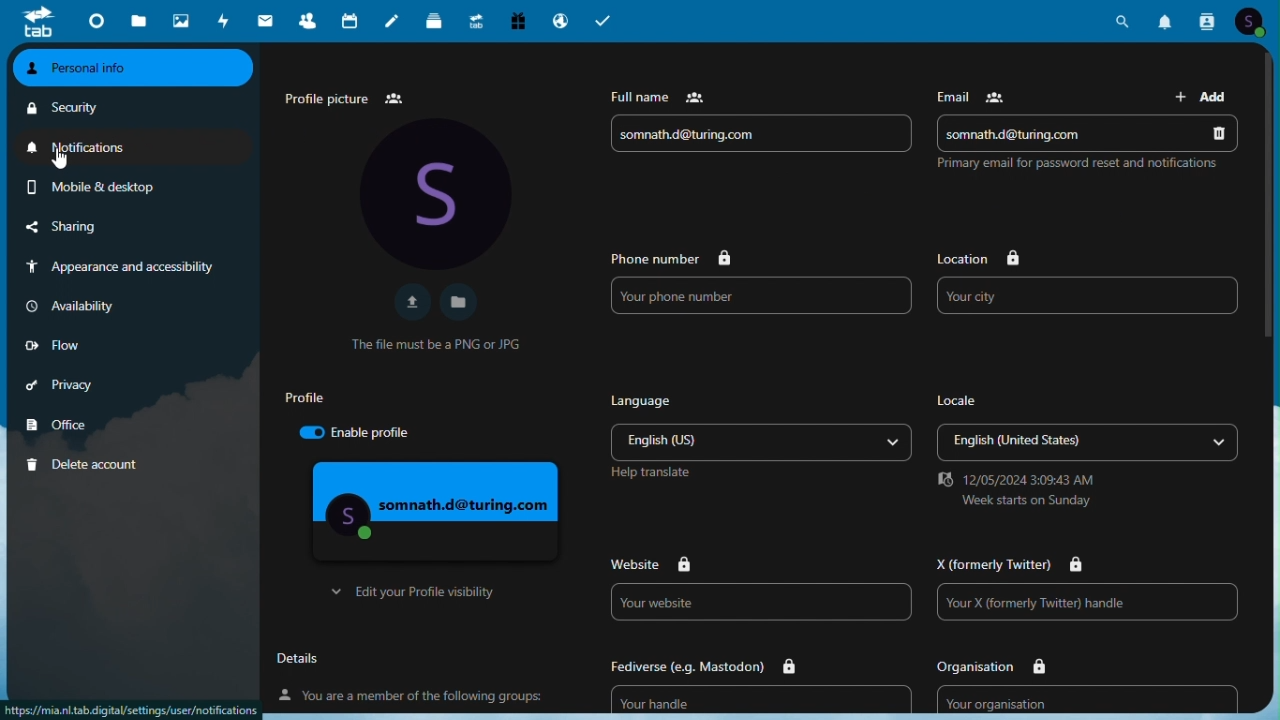 This screenshot has width=1280, height=720. What do you see at coordinates (439, 346) in the screenshot?
I see `Text` at bounding box center [439, 346].